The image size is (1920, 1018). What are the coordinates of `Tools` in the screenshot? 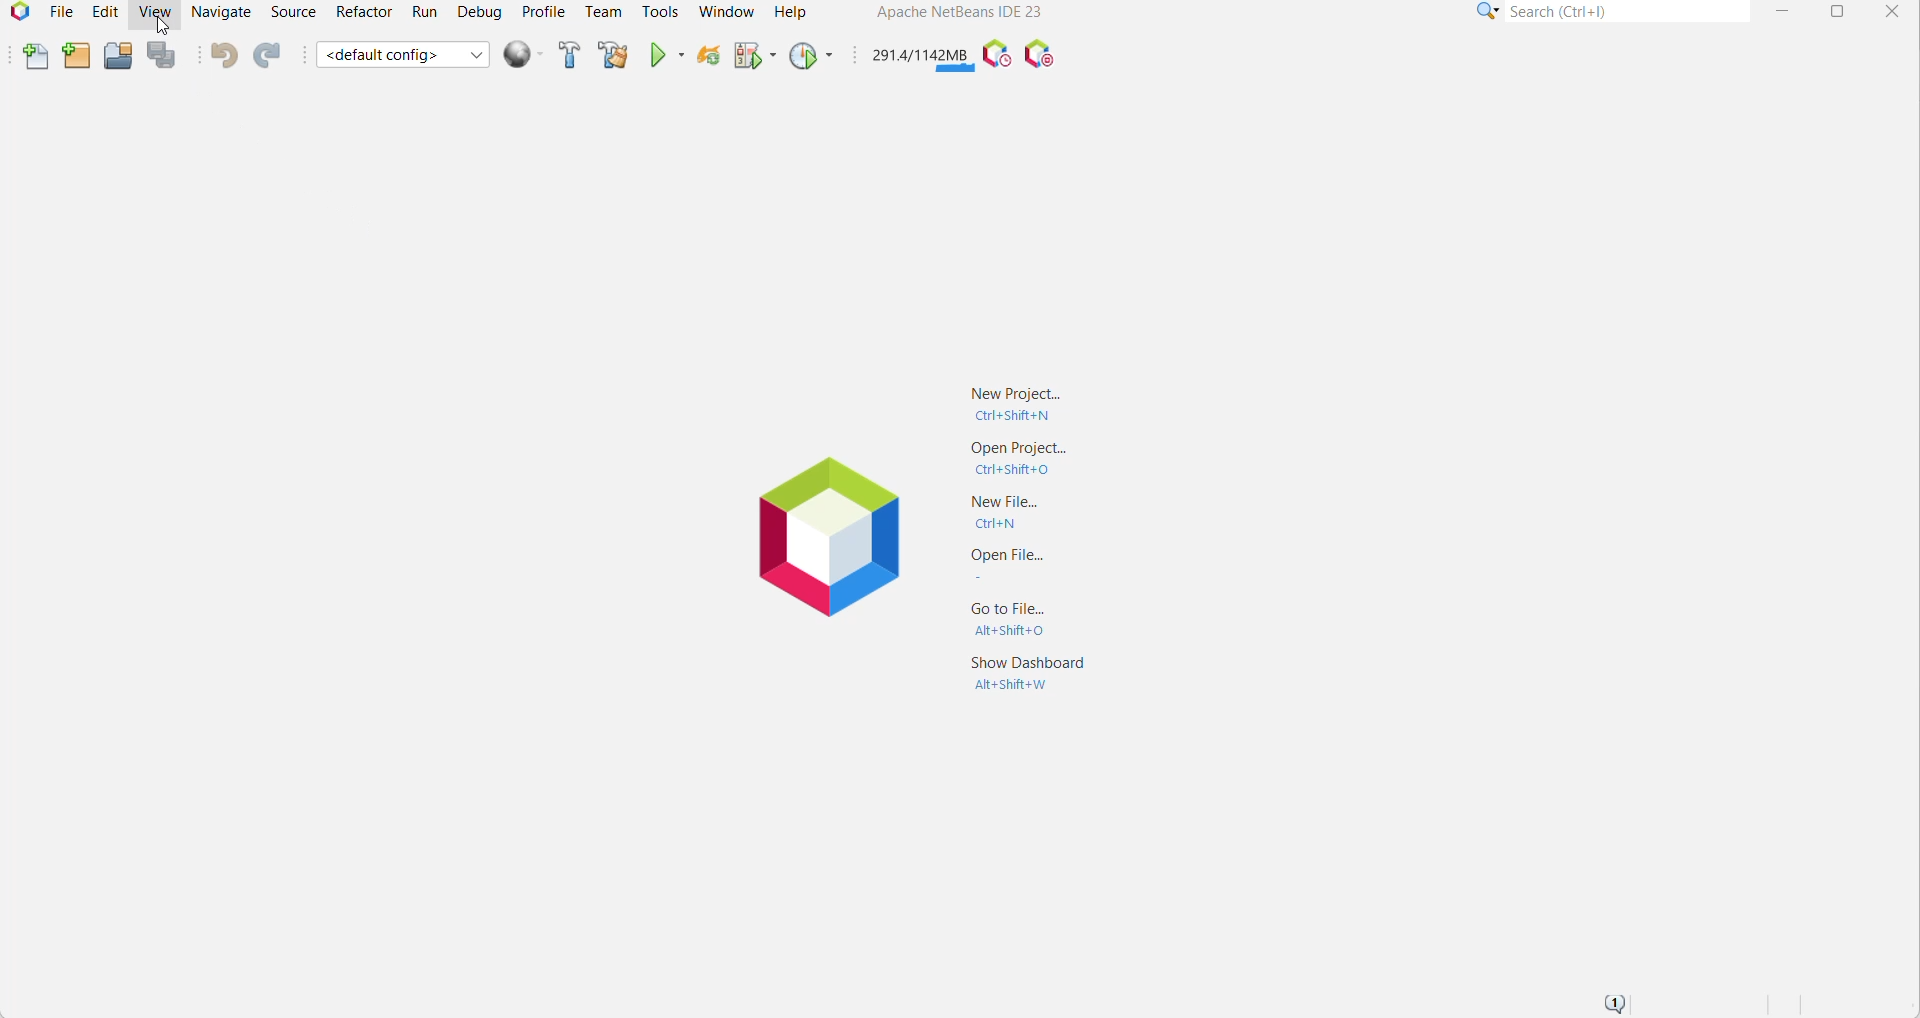 It's located at (659, 11).